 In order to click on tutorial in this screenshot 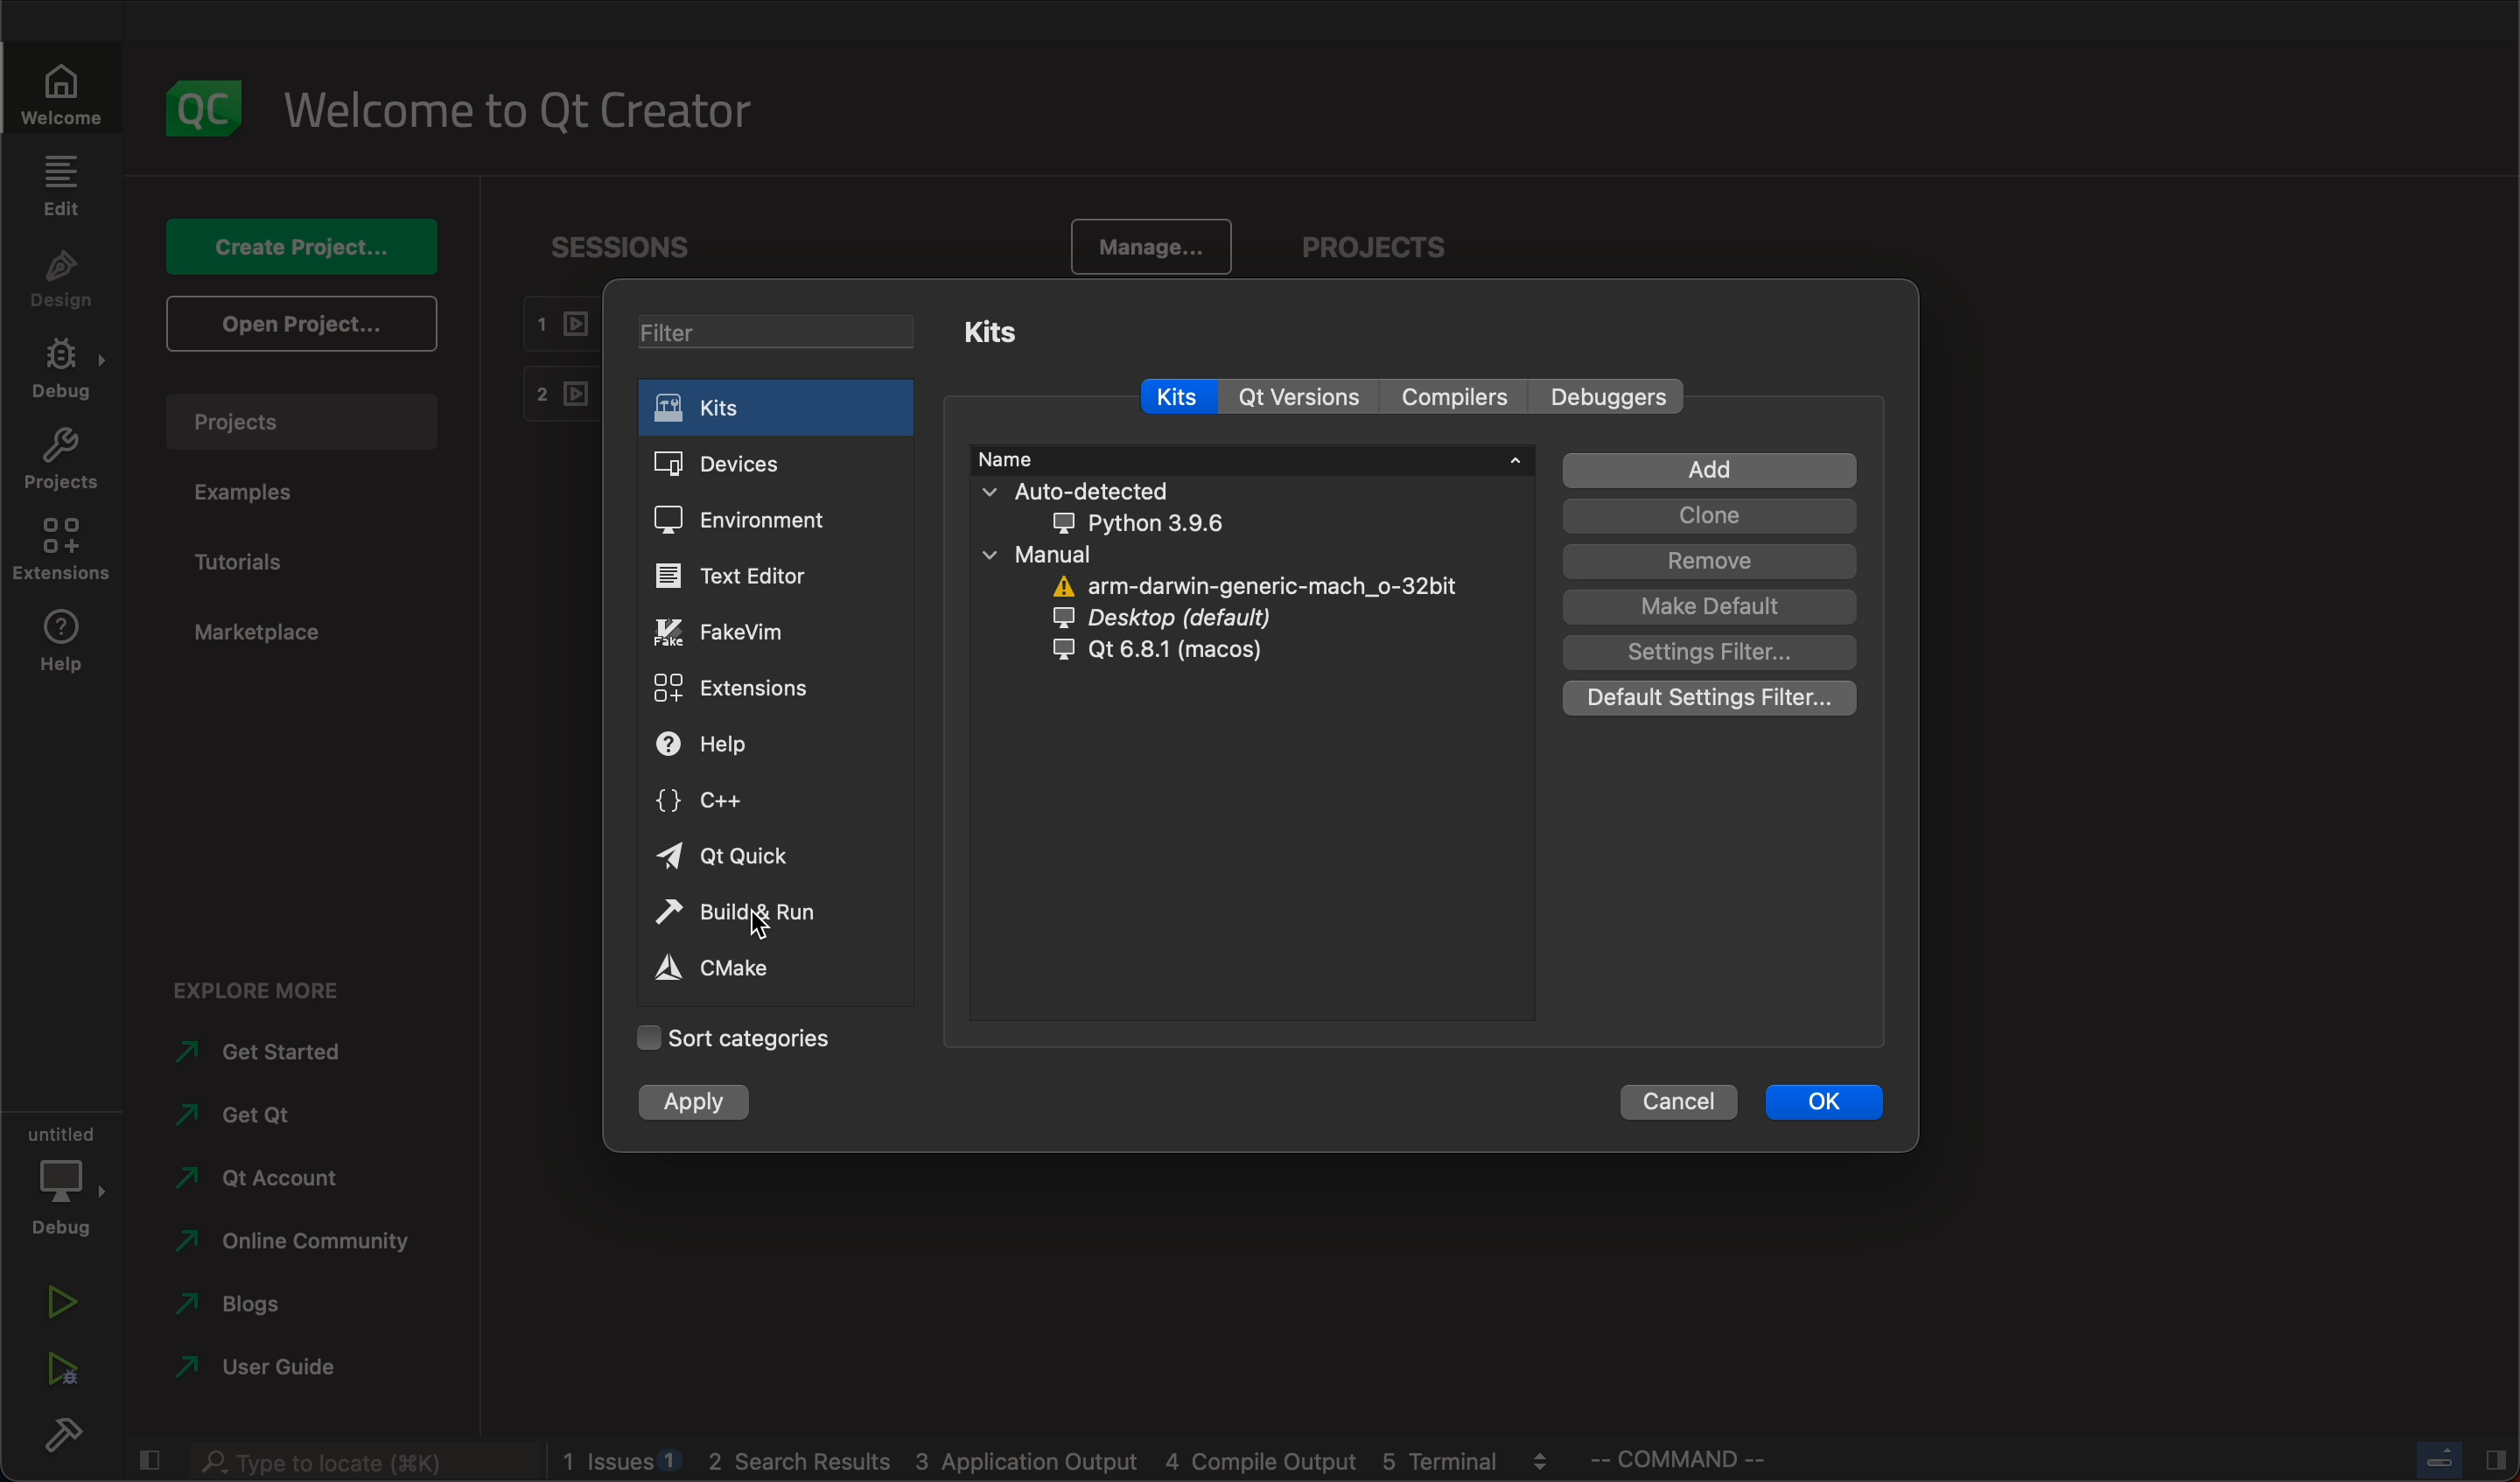, I will do `click(245, 560)`.